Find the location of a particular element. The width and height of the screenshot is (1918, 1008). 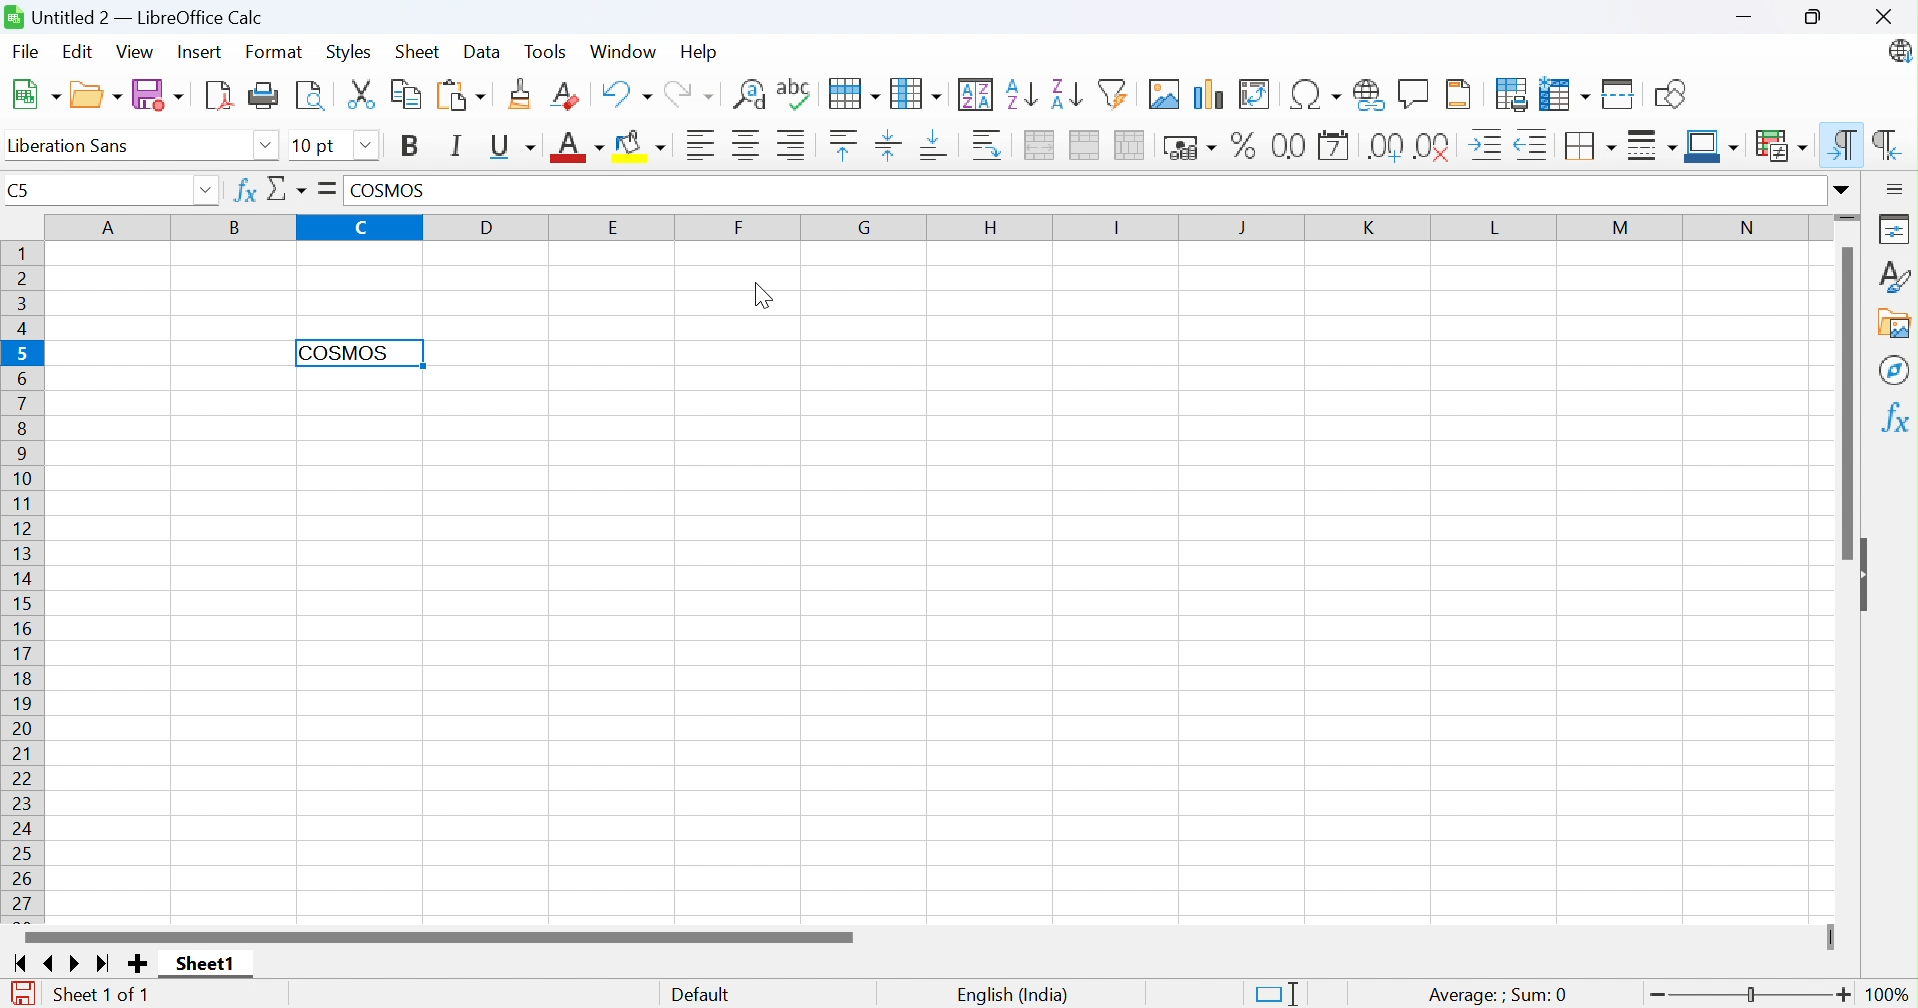

Row is located at coordinates (852, 94).